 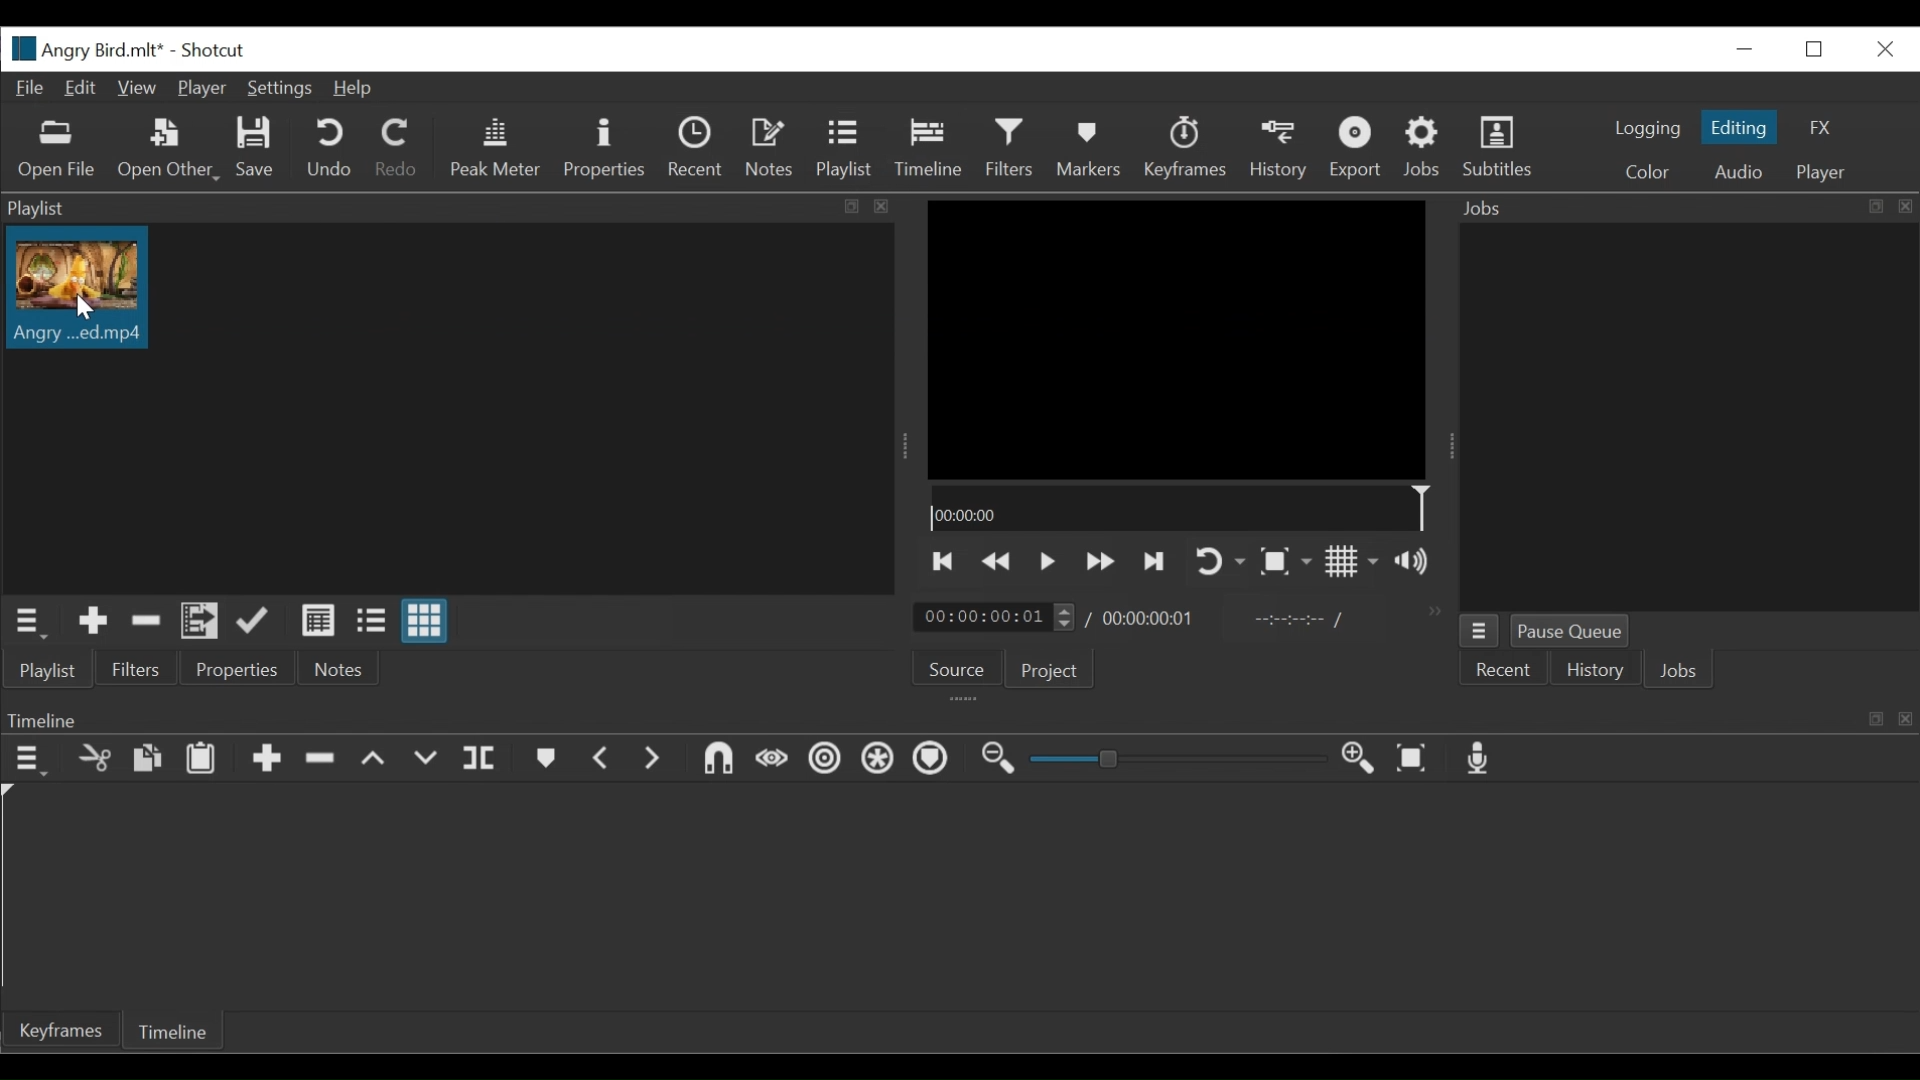 I want to click on Markers, so click(x=547, y=760).